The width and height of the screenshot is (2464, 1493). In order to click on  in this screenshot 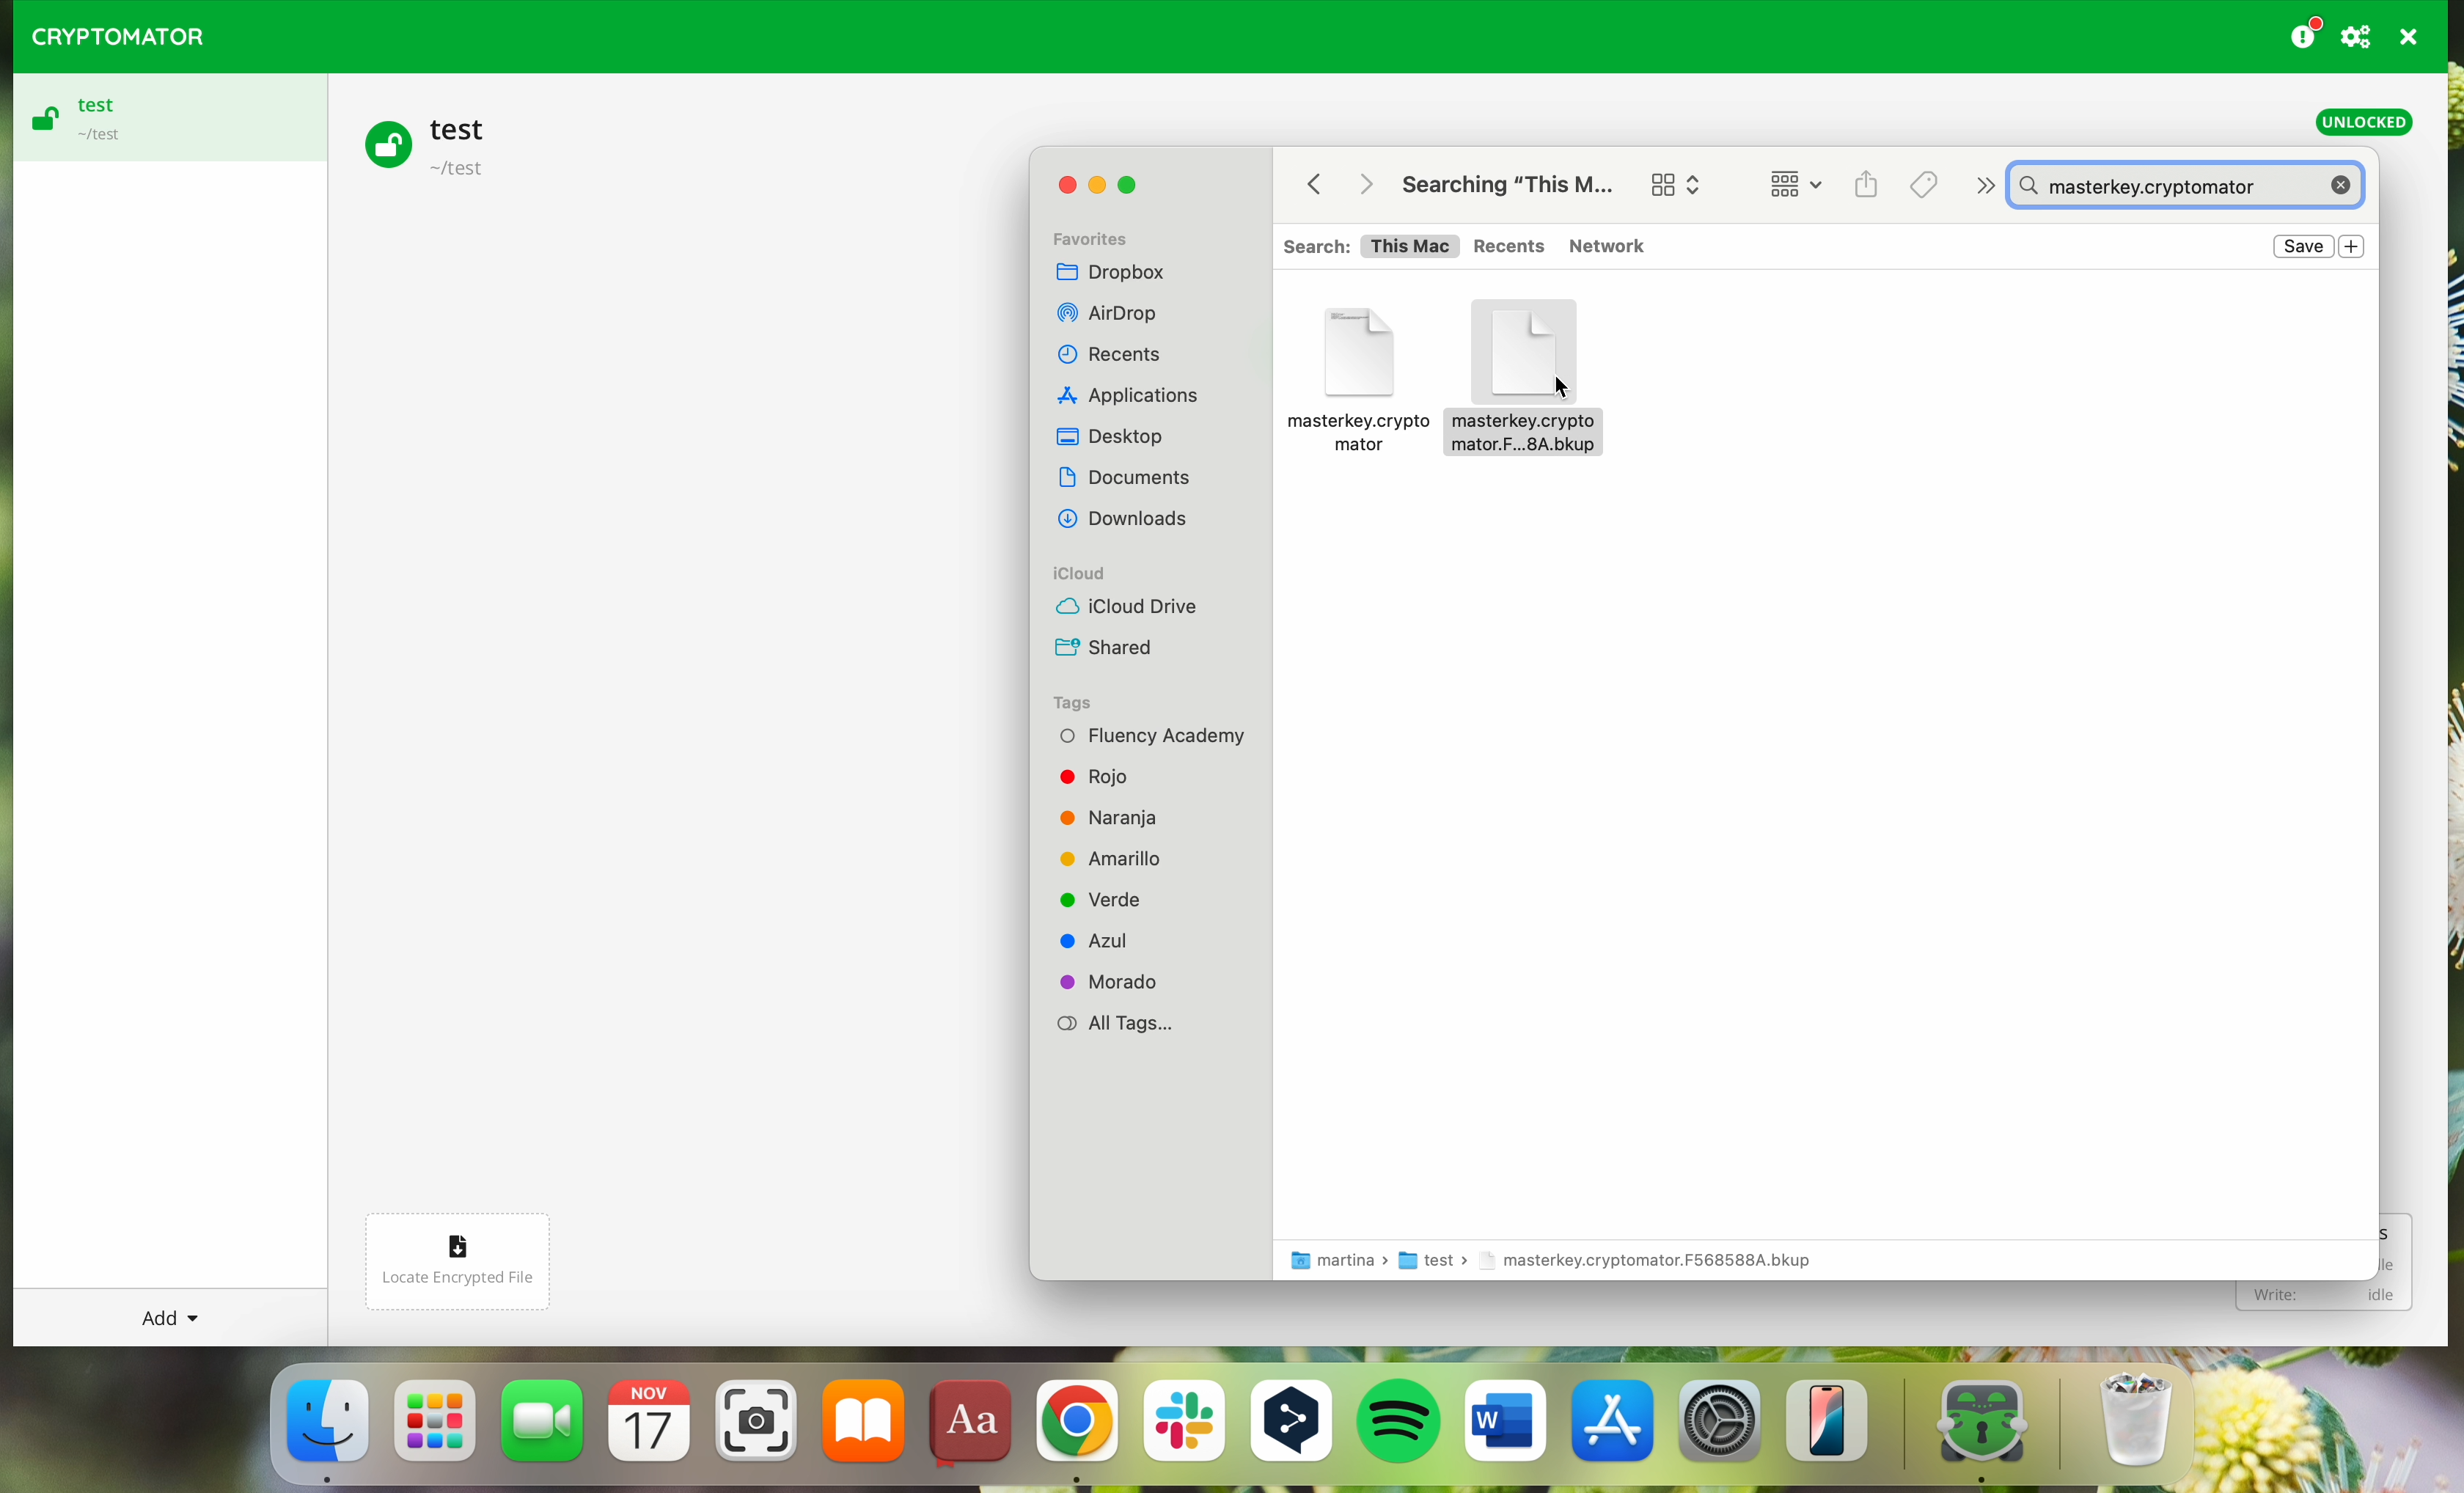, I will do `click(1132, 477)`.